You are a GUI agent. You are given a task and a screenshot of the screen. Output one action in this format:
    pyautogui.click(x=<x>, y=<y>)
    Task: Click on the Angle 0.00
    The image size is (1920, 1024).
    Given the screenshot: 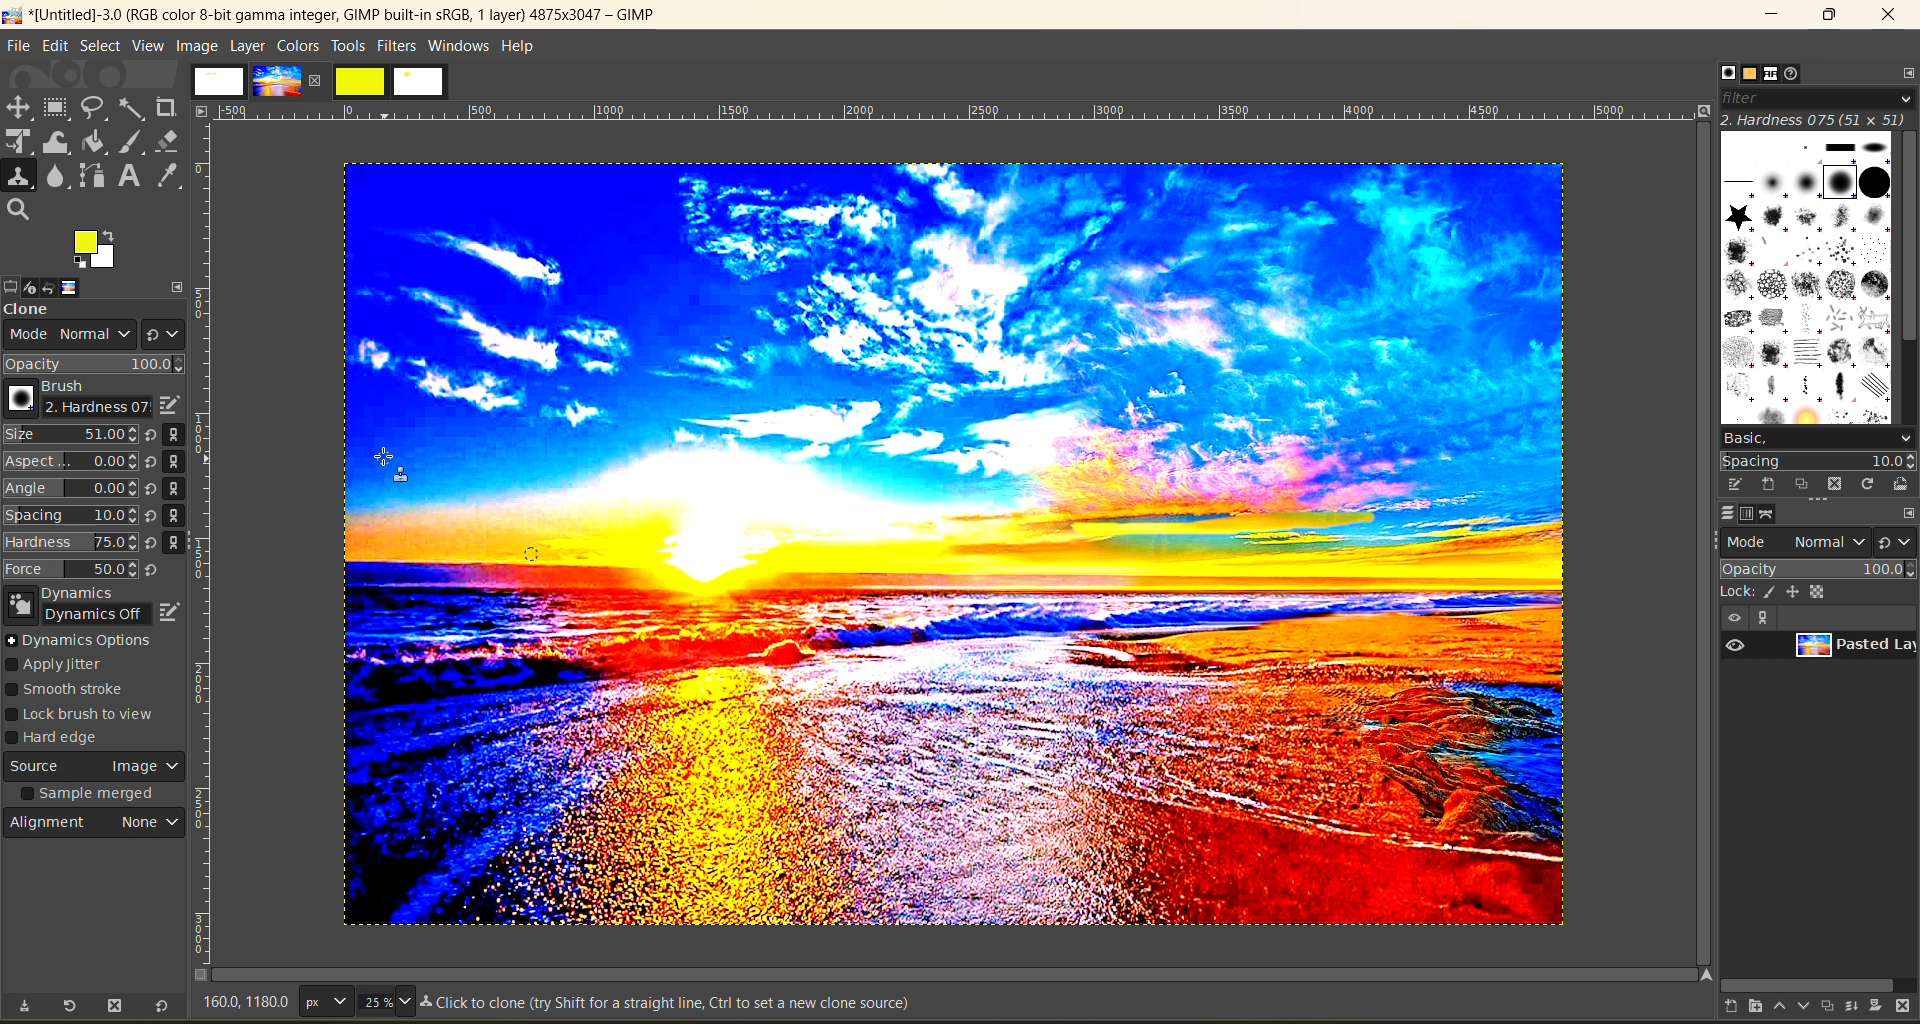 What is the action you would take?
    pyautogui.click(x=71, y=490)
    